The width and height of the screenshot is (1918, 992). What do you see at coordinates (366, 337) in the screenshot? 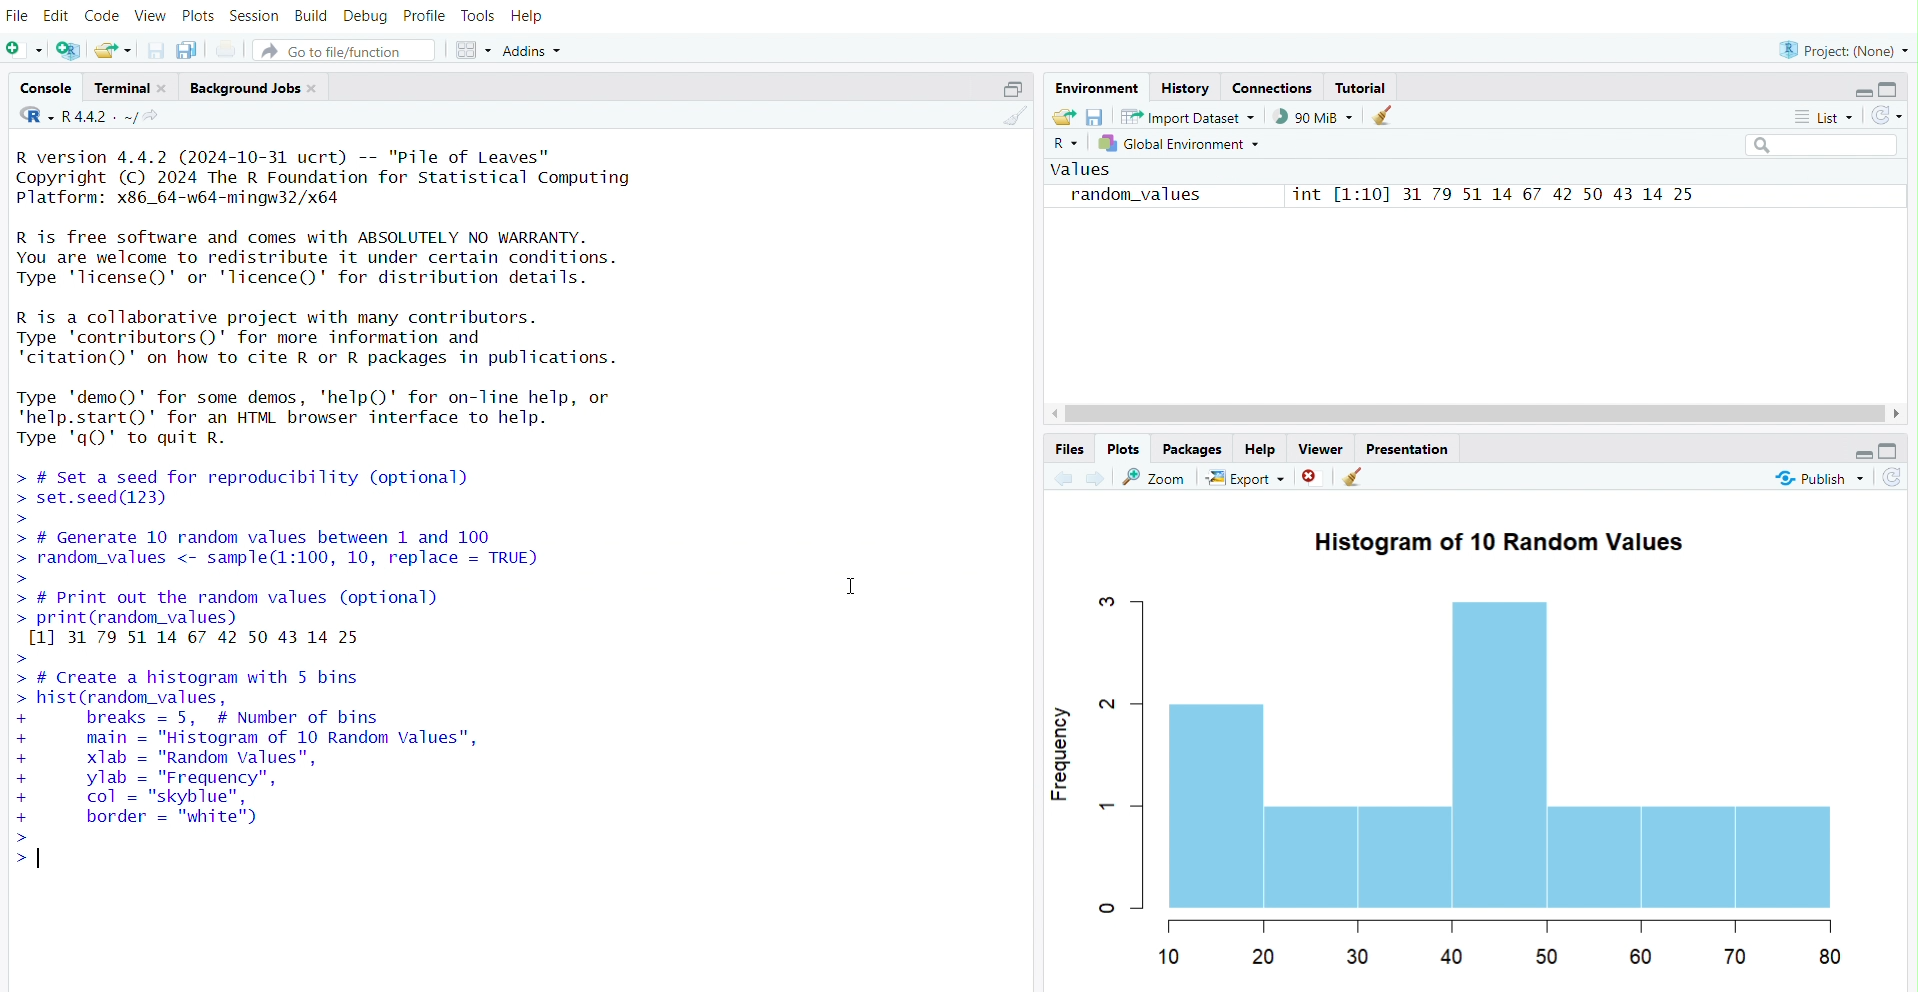
I see `details of contributors` at bounding box center [366, 337].